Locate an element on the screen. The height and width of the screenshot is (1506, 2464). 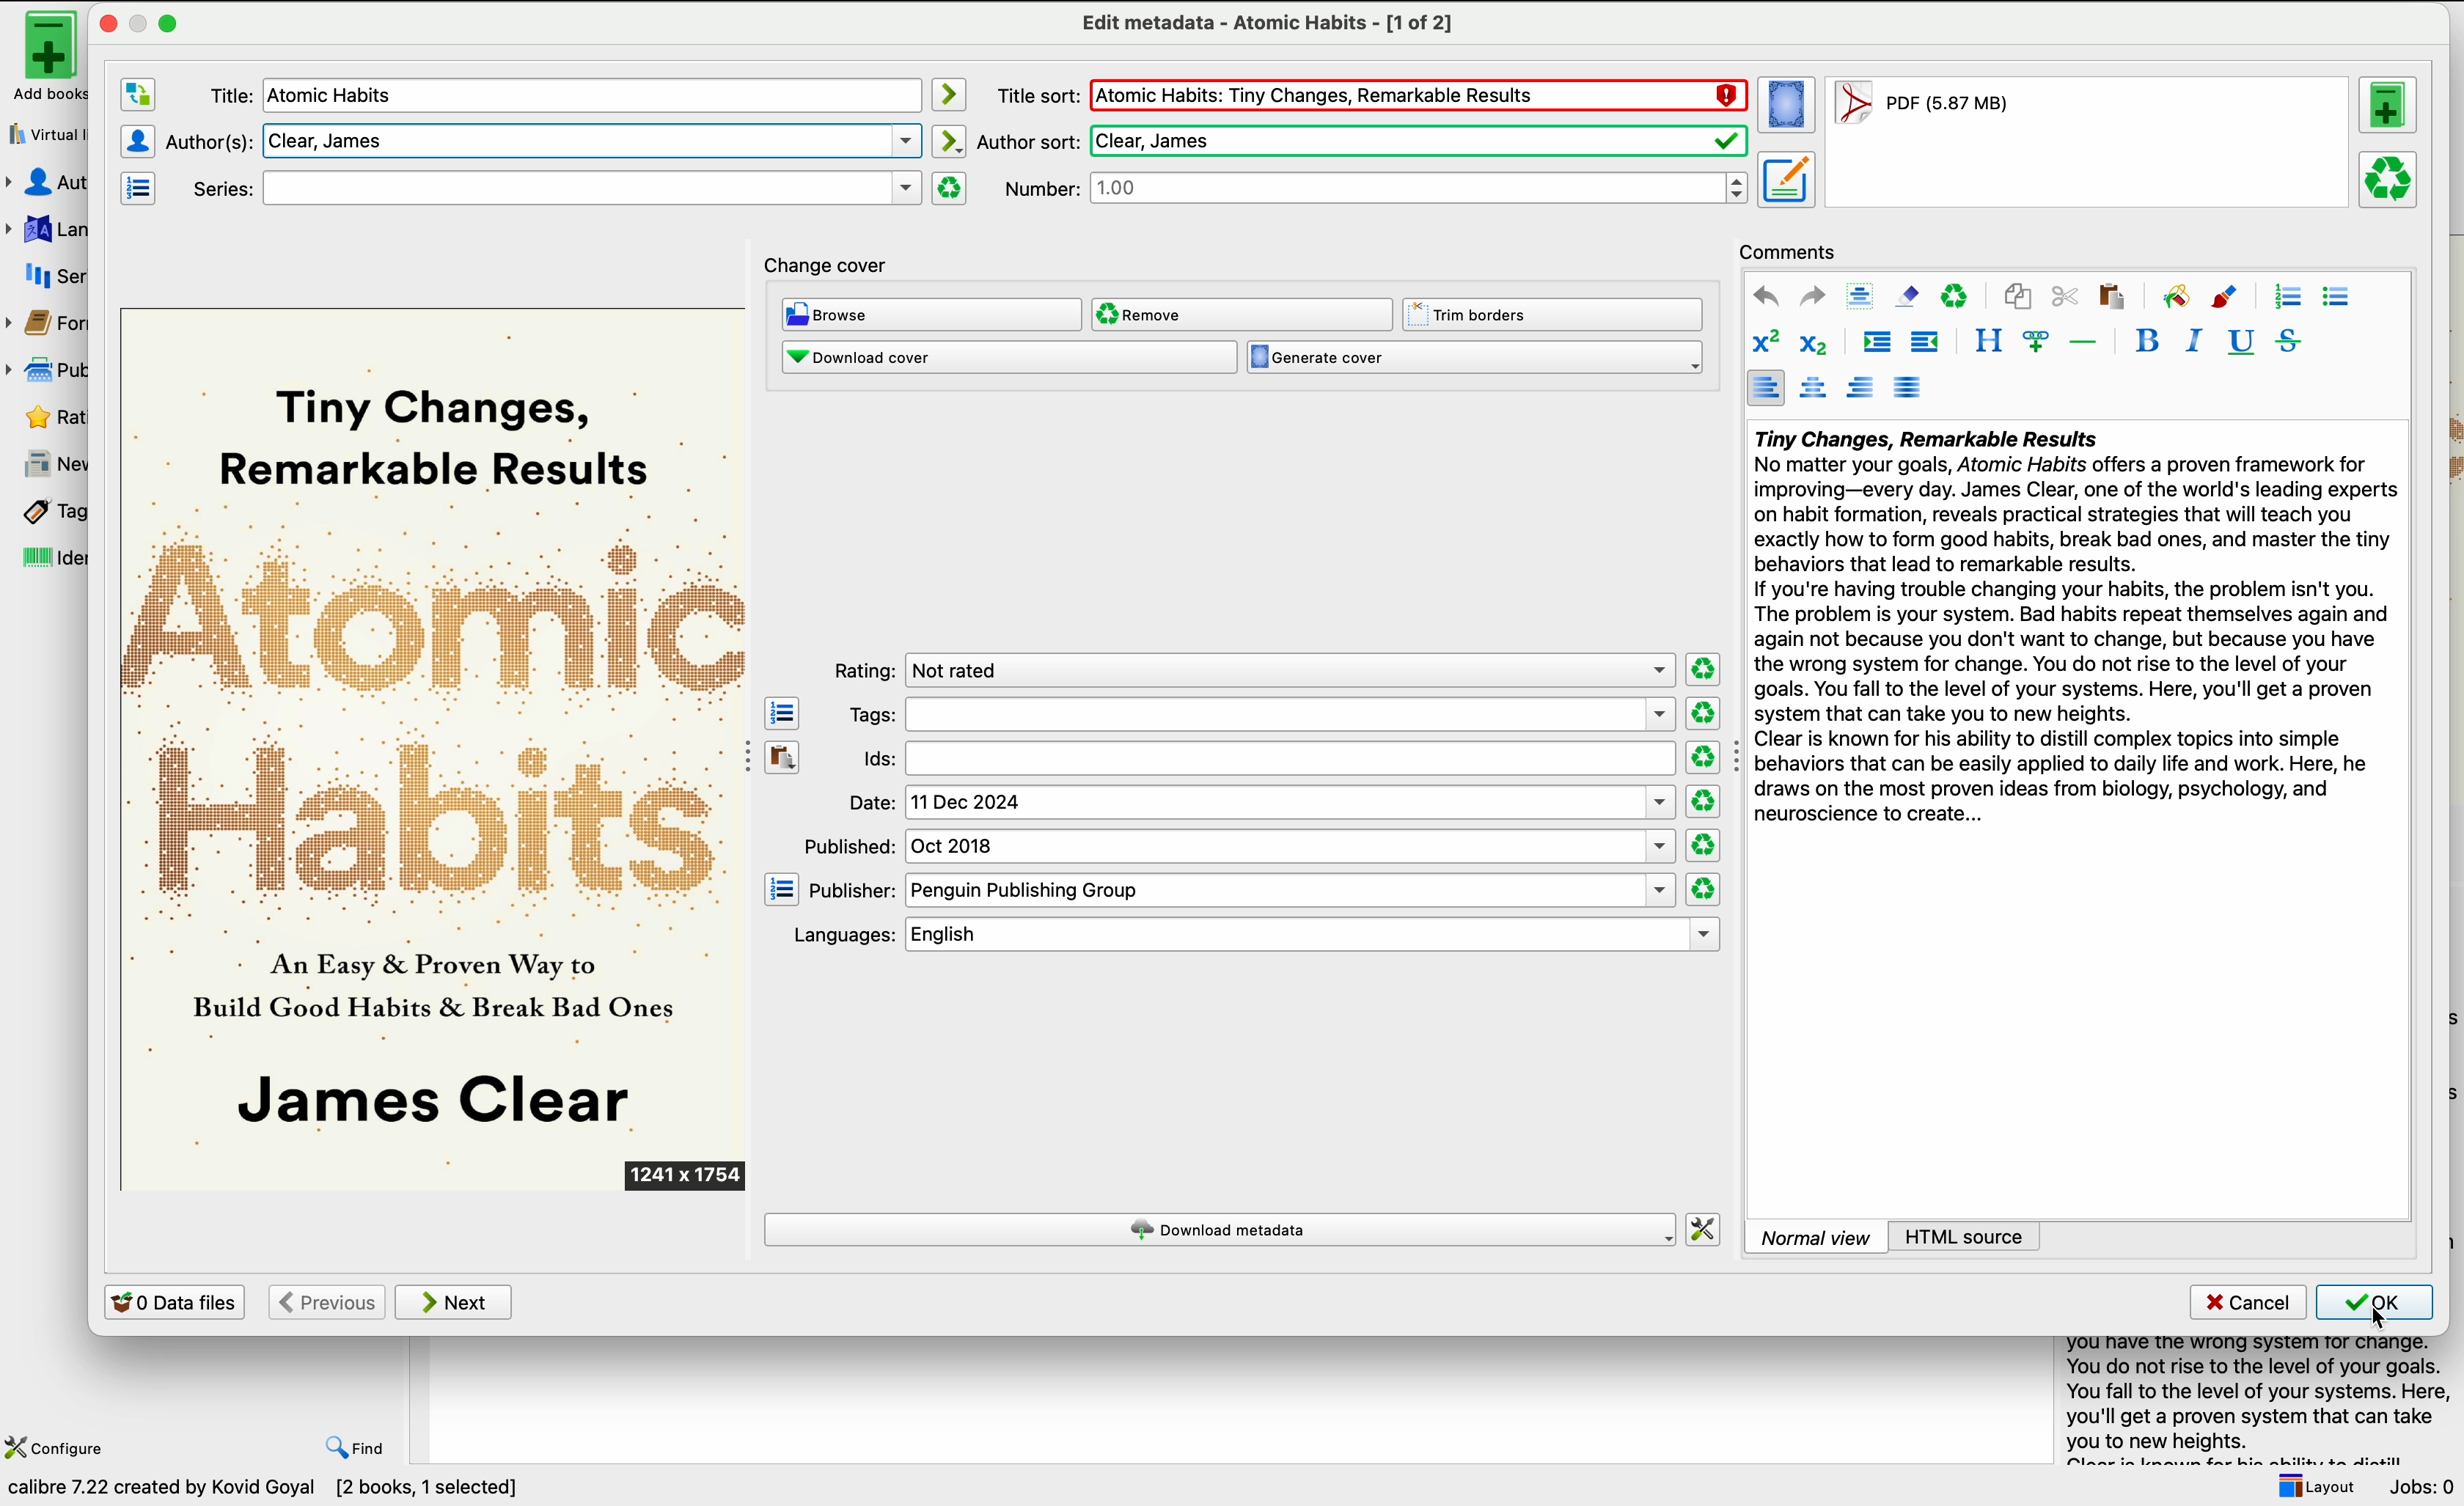
paste is located at coordinates (2111, 296).